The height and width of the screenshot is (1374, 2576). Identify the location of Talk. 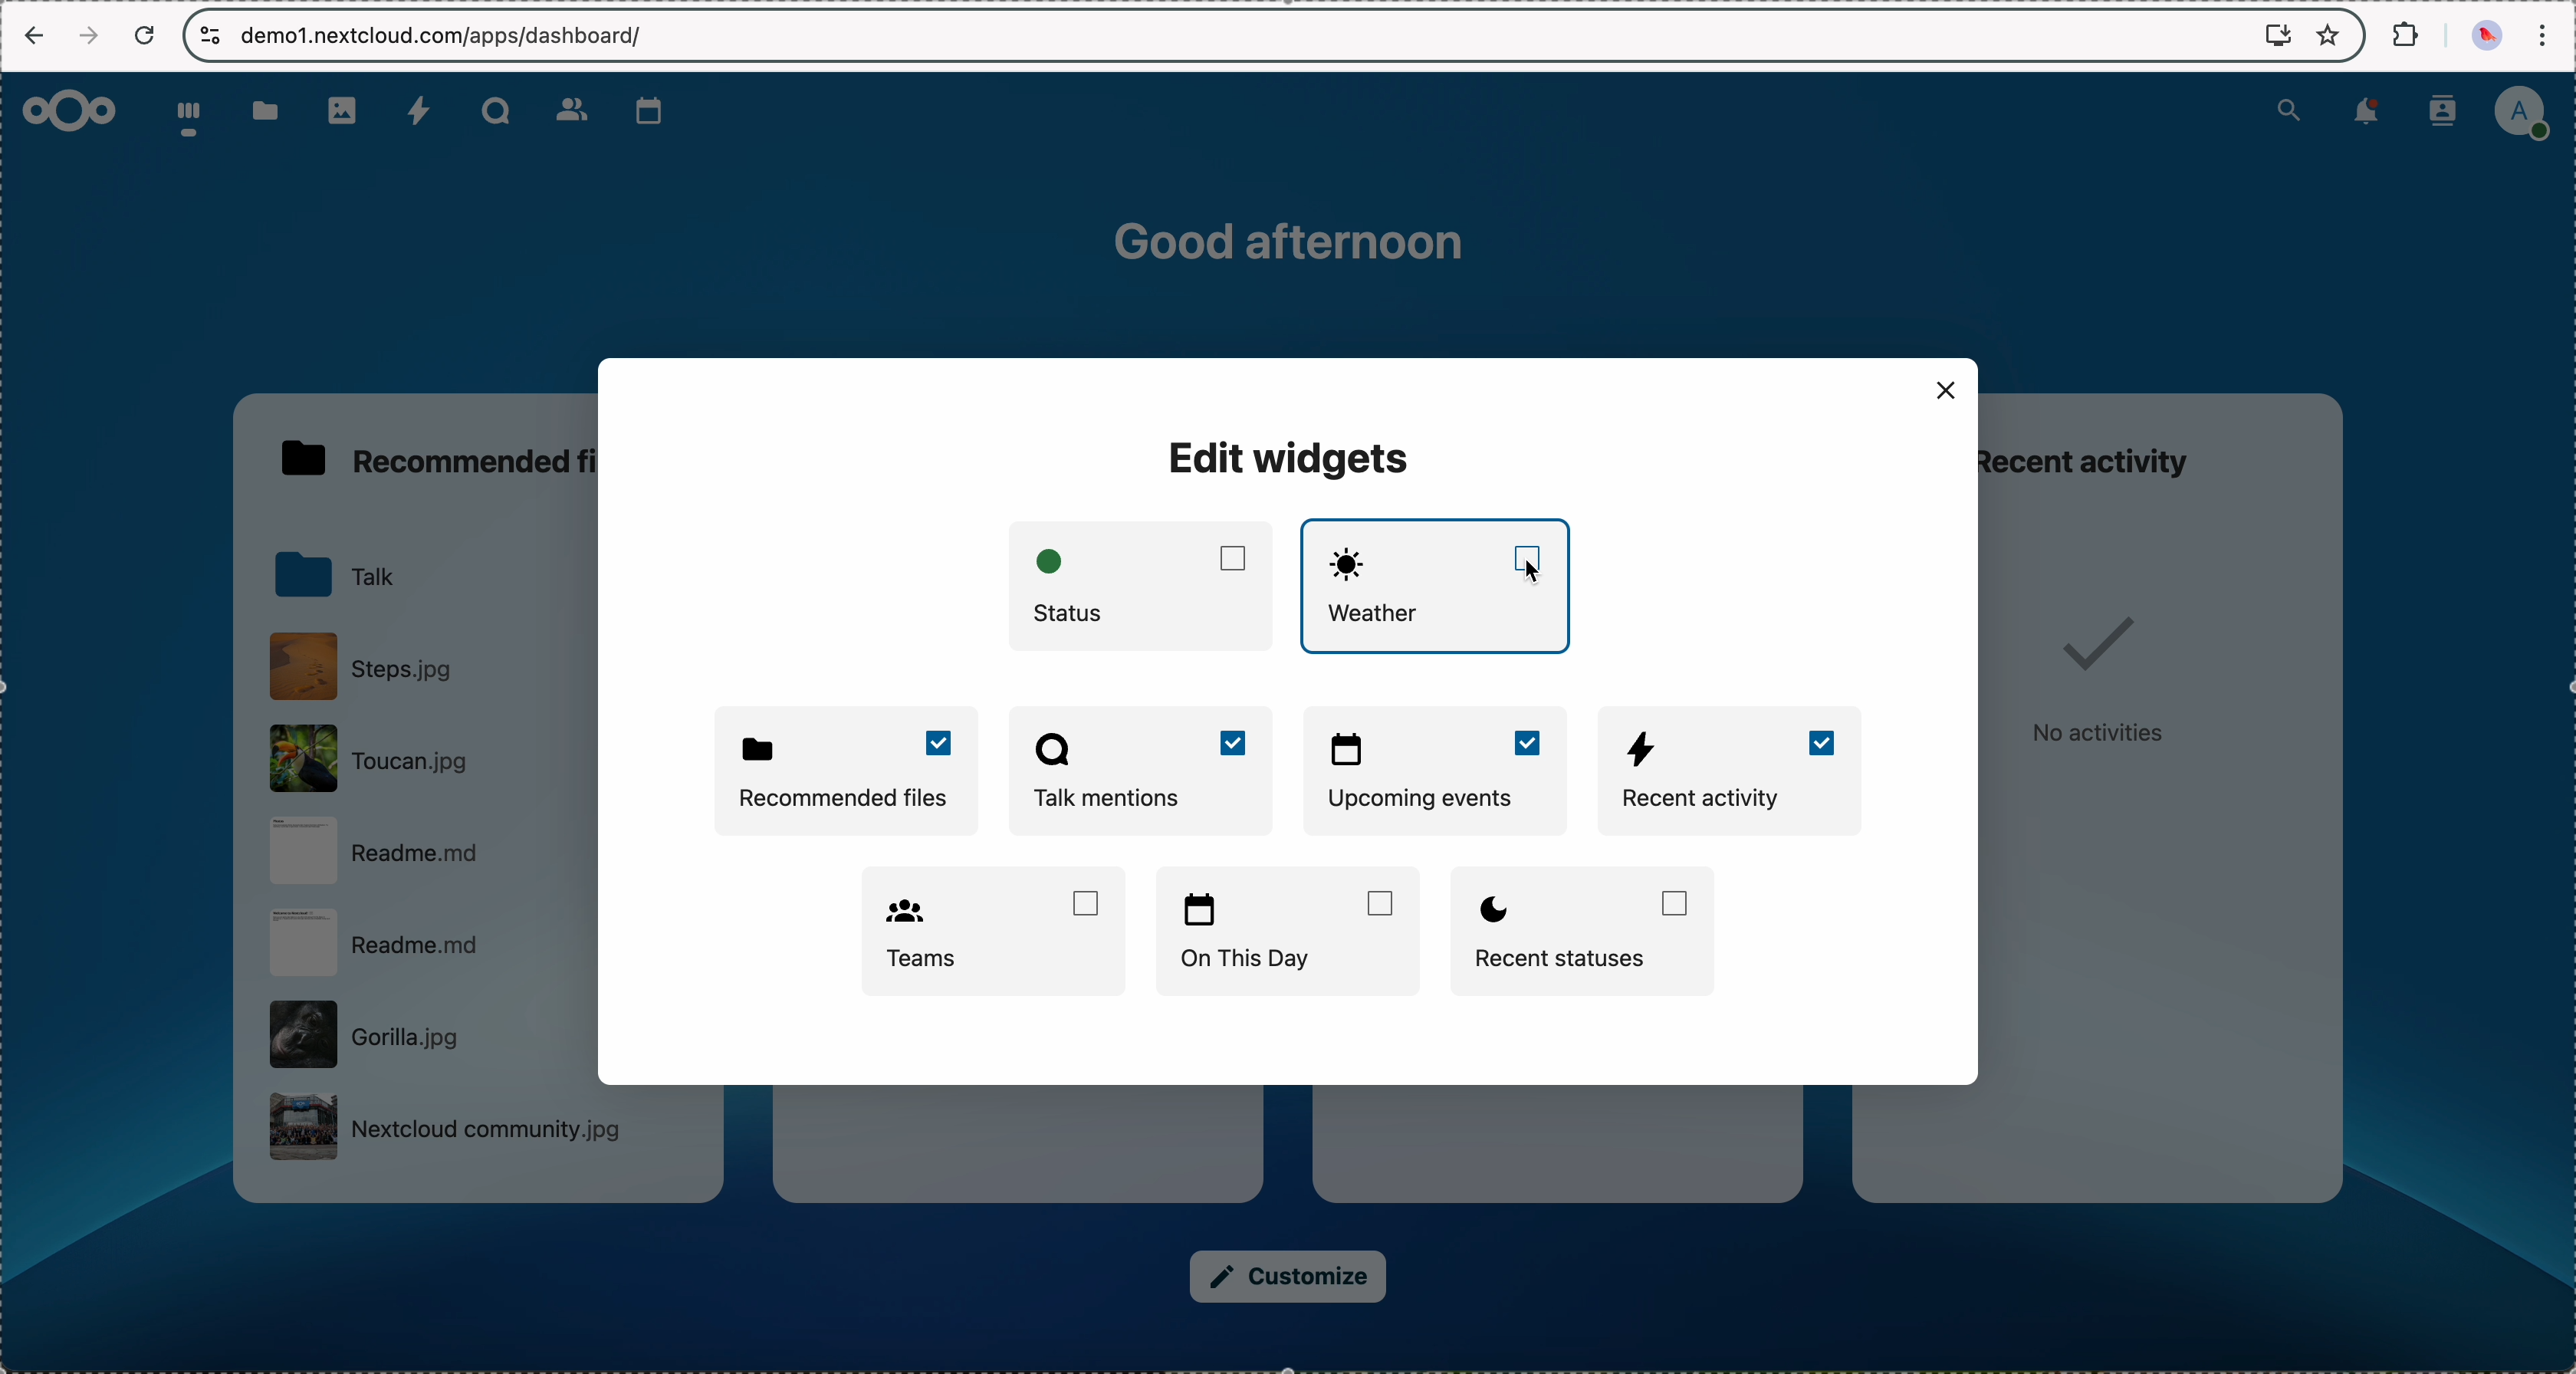
(492, 109).